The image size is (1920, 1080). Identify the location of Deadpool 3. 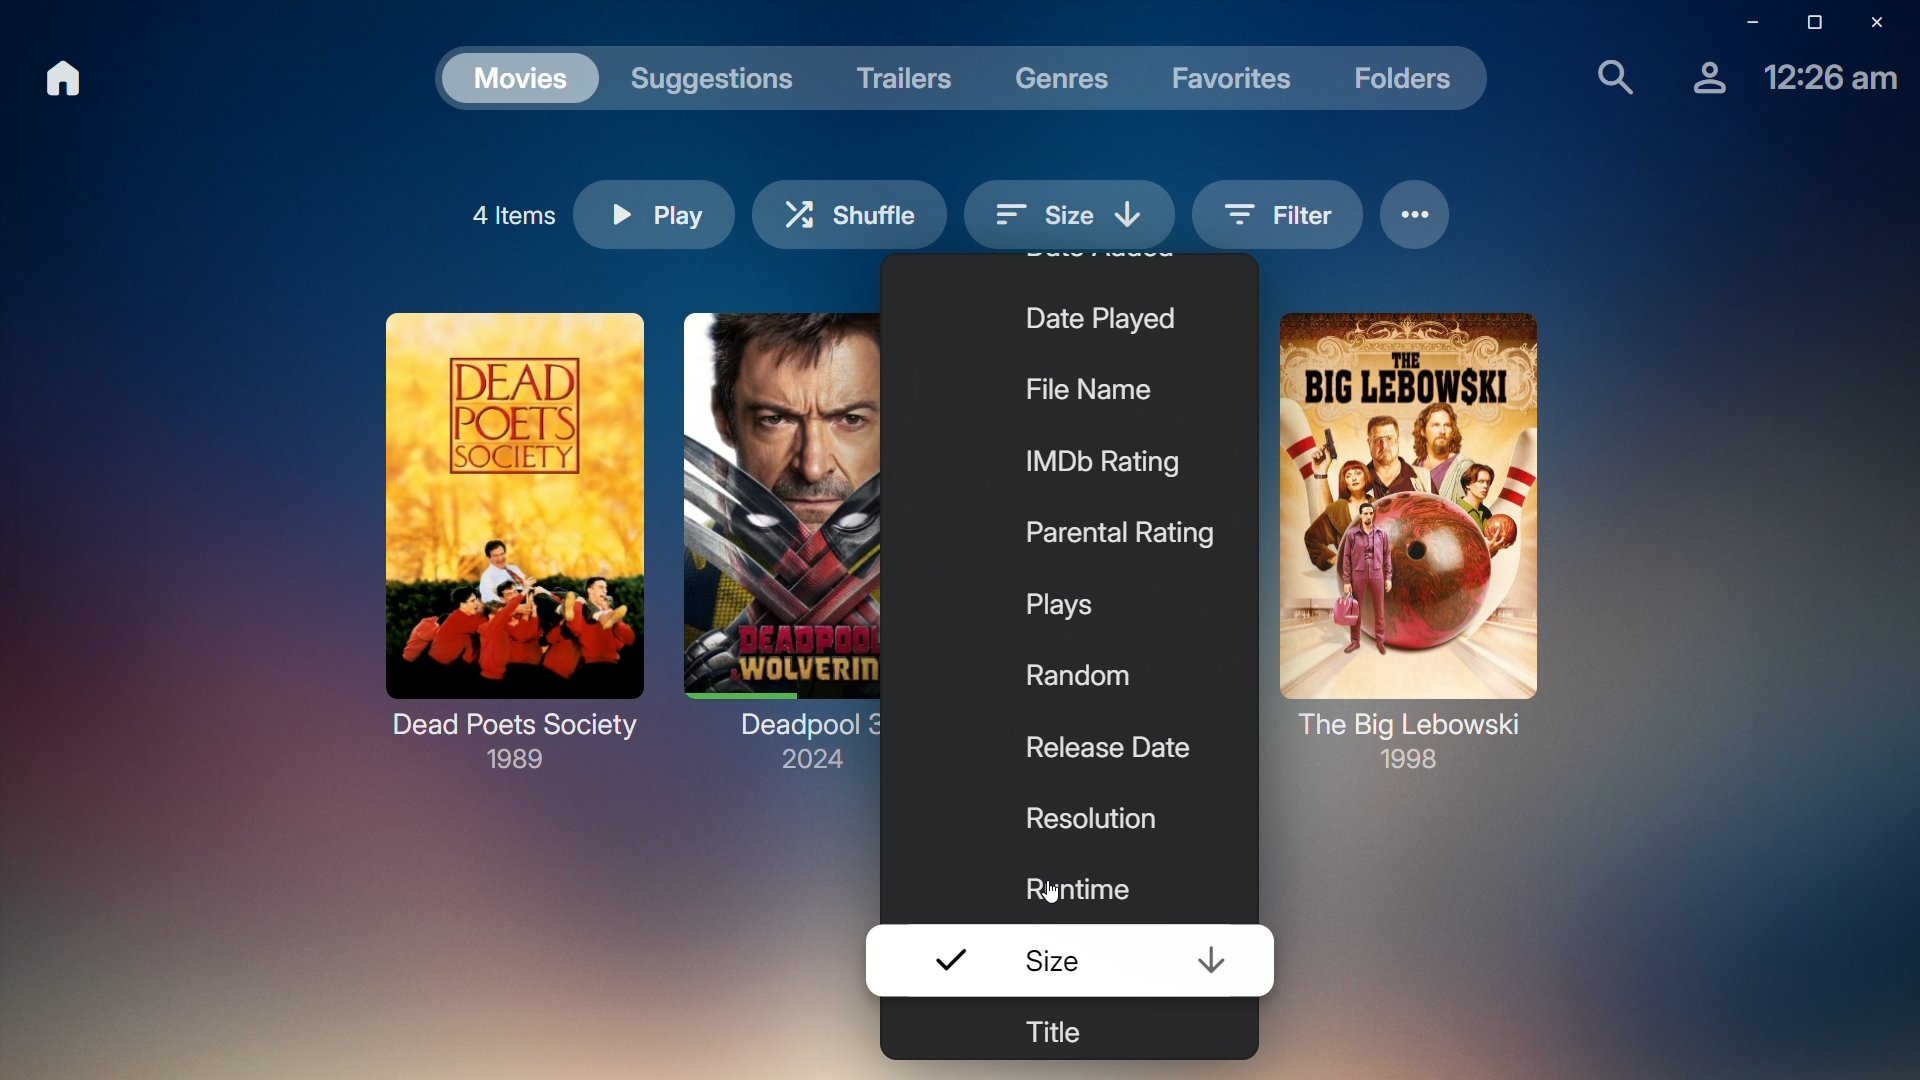
(783, 540).